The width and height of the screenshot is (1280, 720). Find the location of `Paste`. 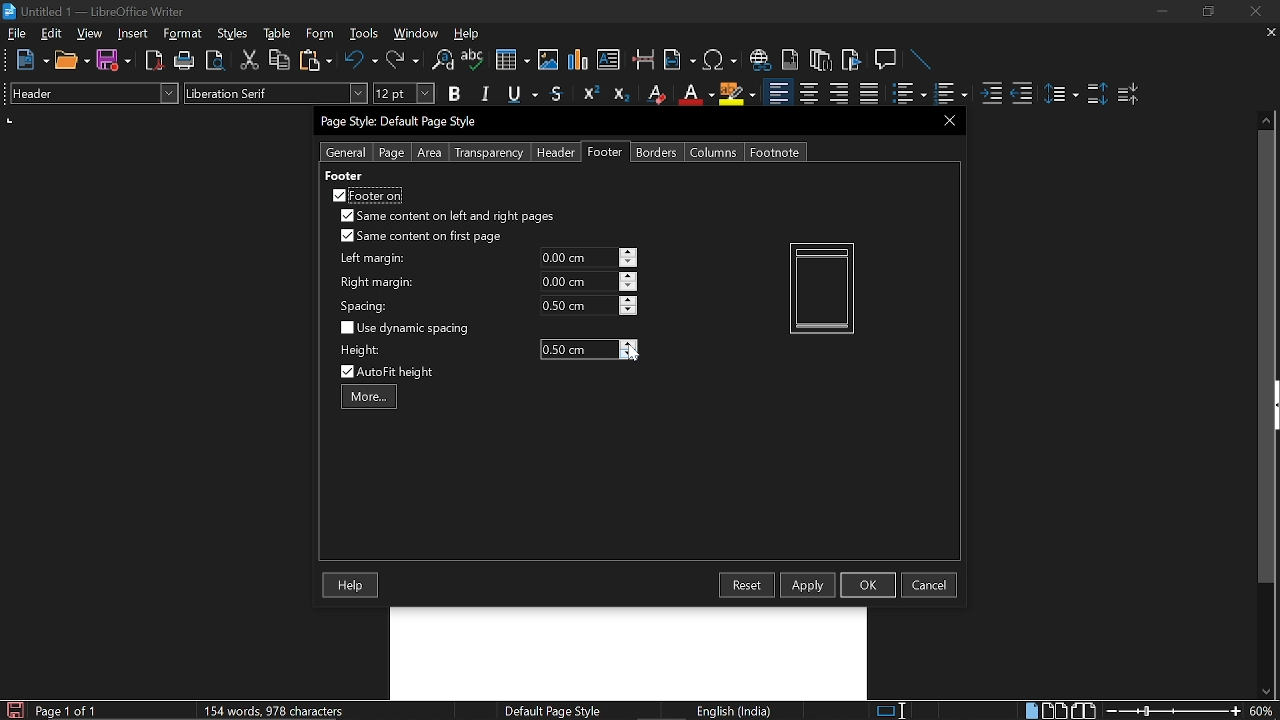

Paste is located at coordinates (314, 59).